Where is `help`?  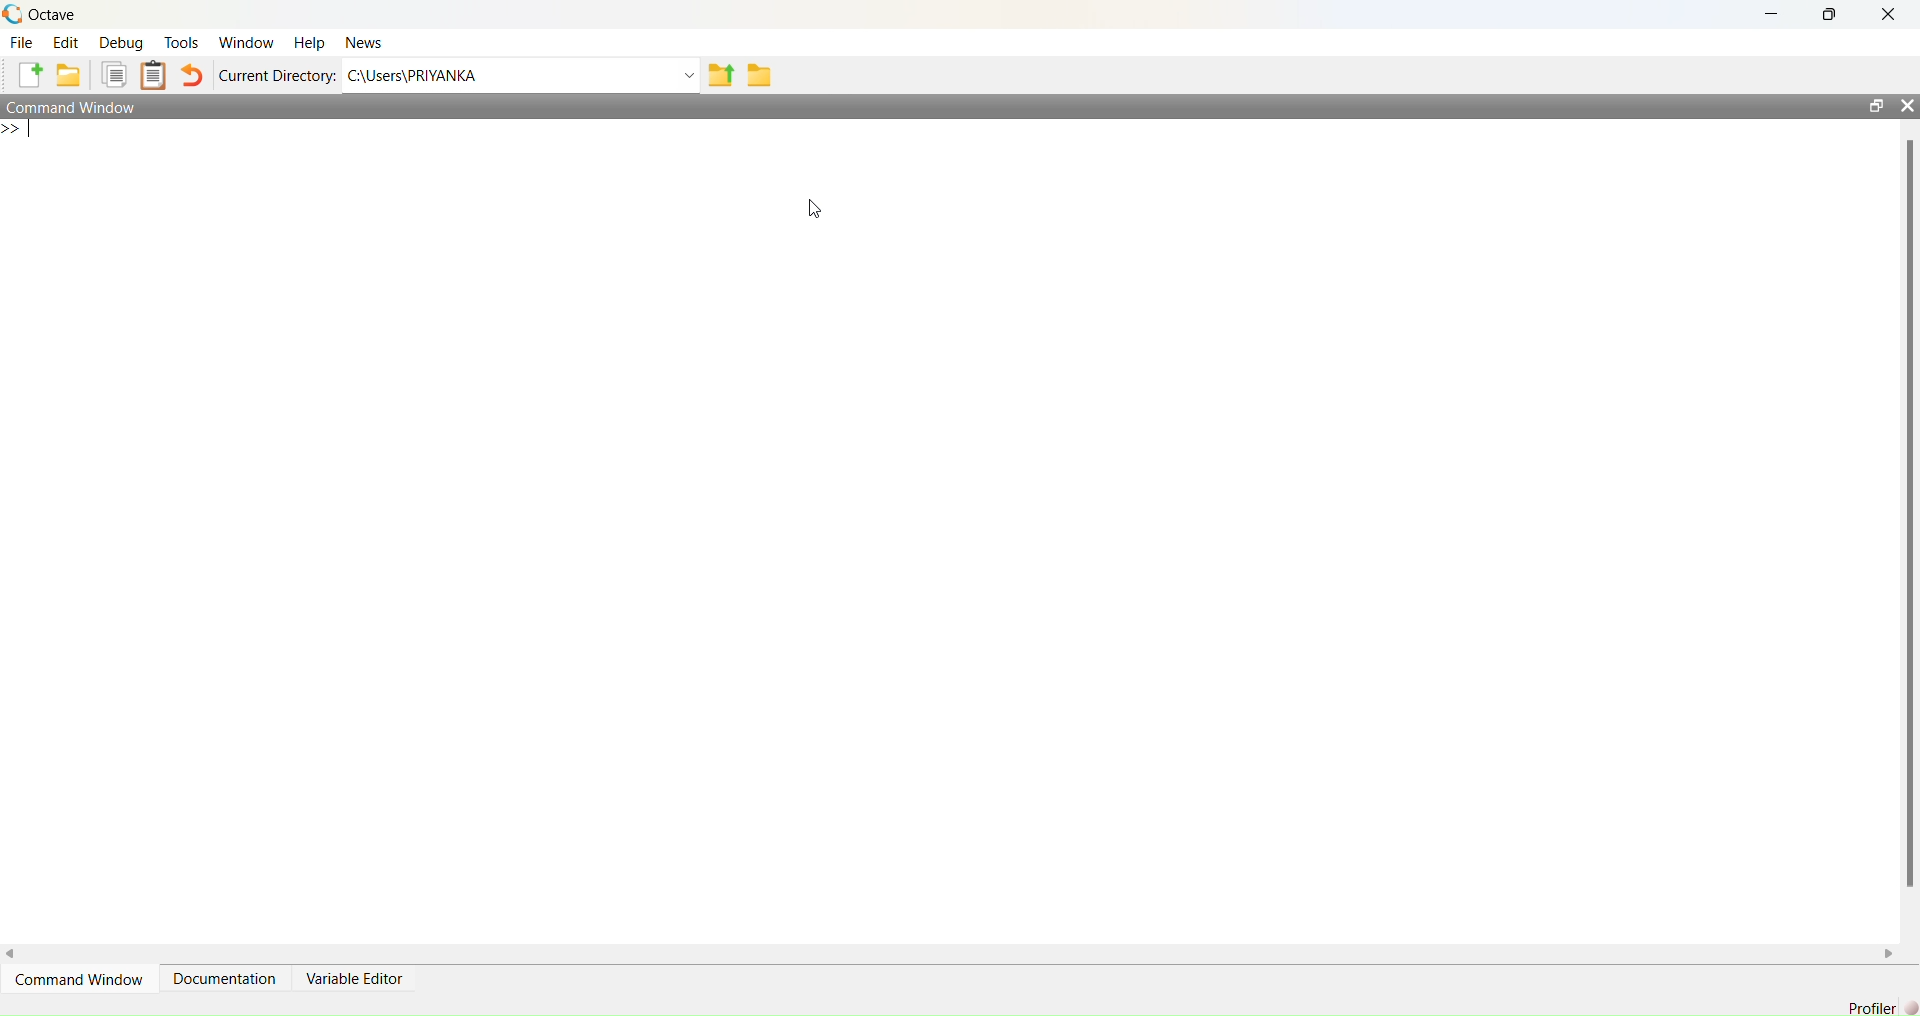 help is located at coordinates (309, 44).